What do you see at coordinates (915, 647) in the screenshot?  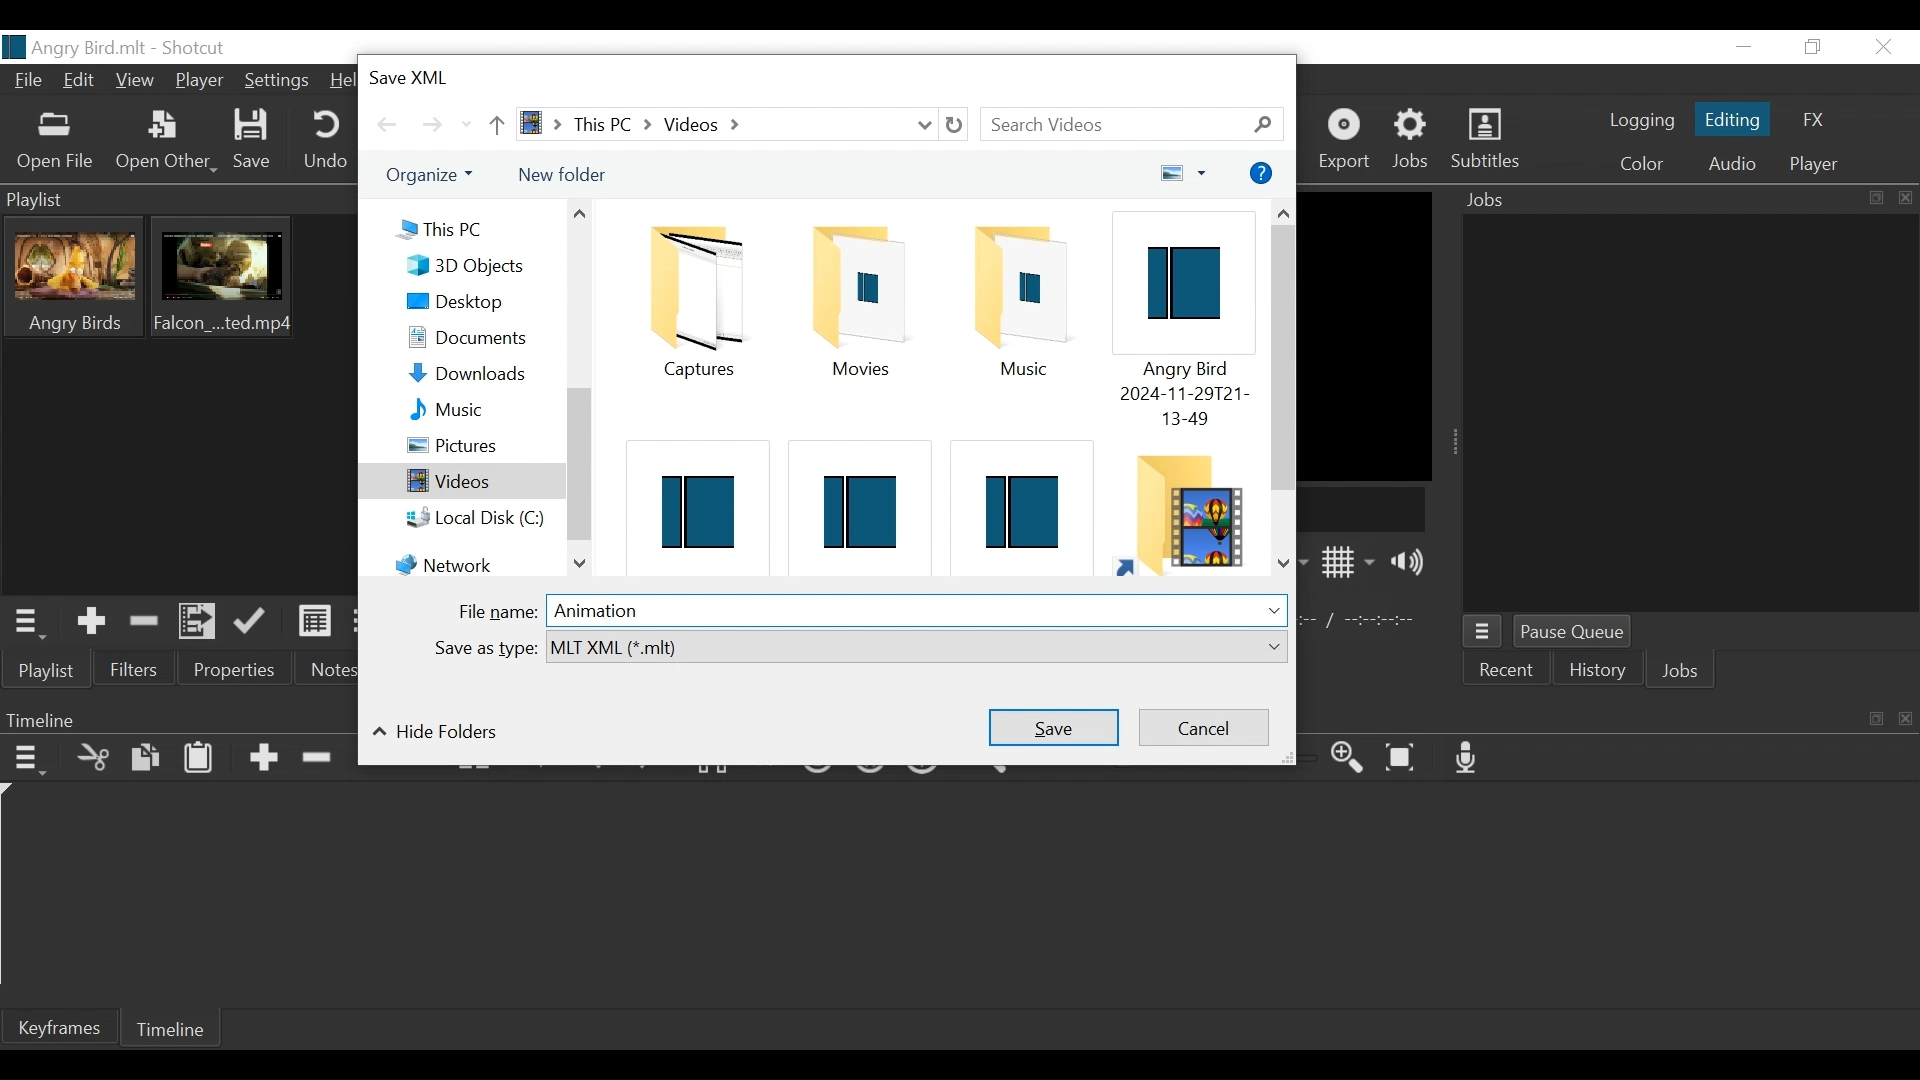 I see `Select from dropdown` at bounding box center [915, 647].